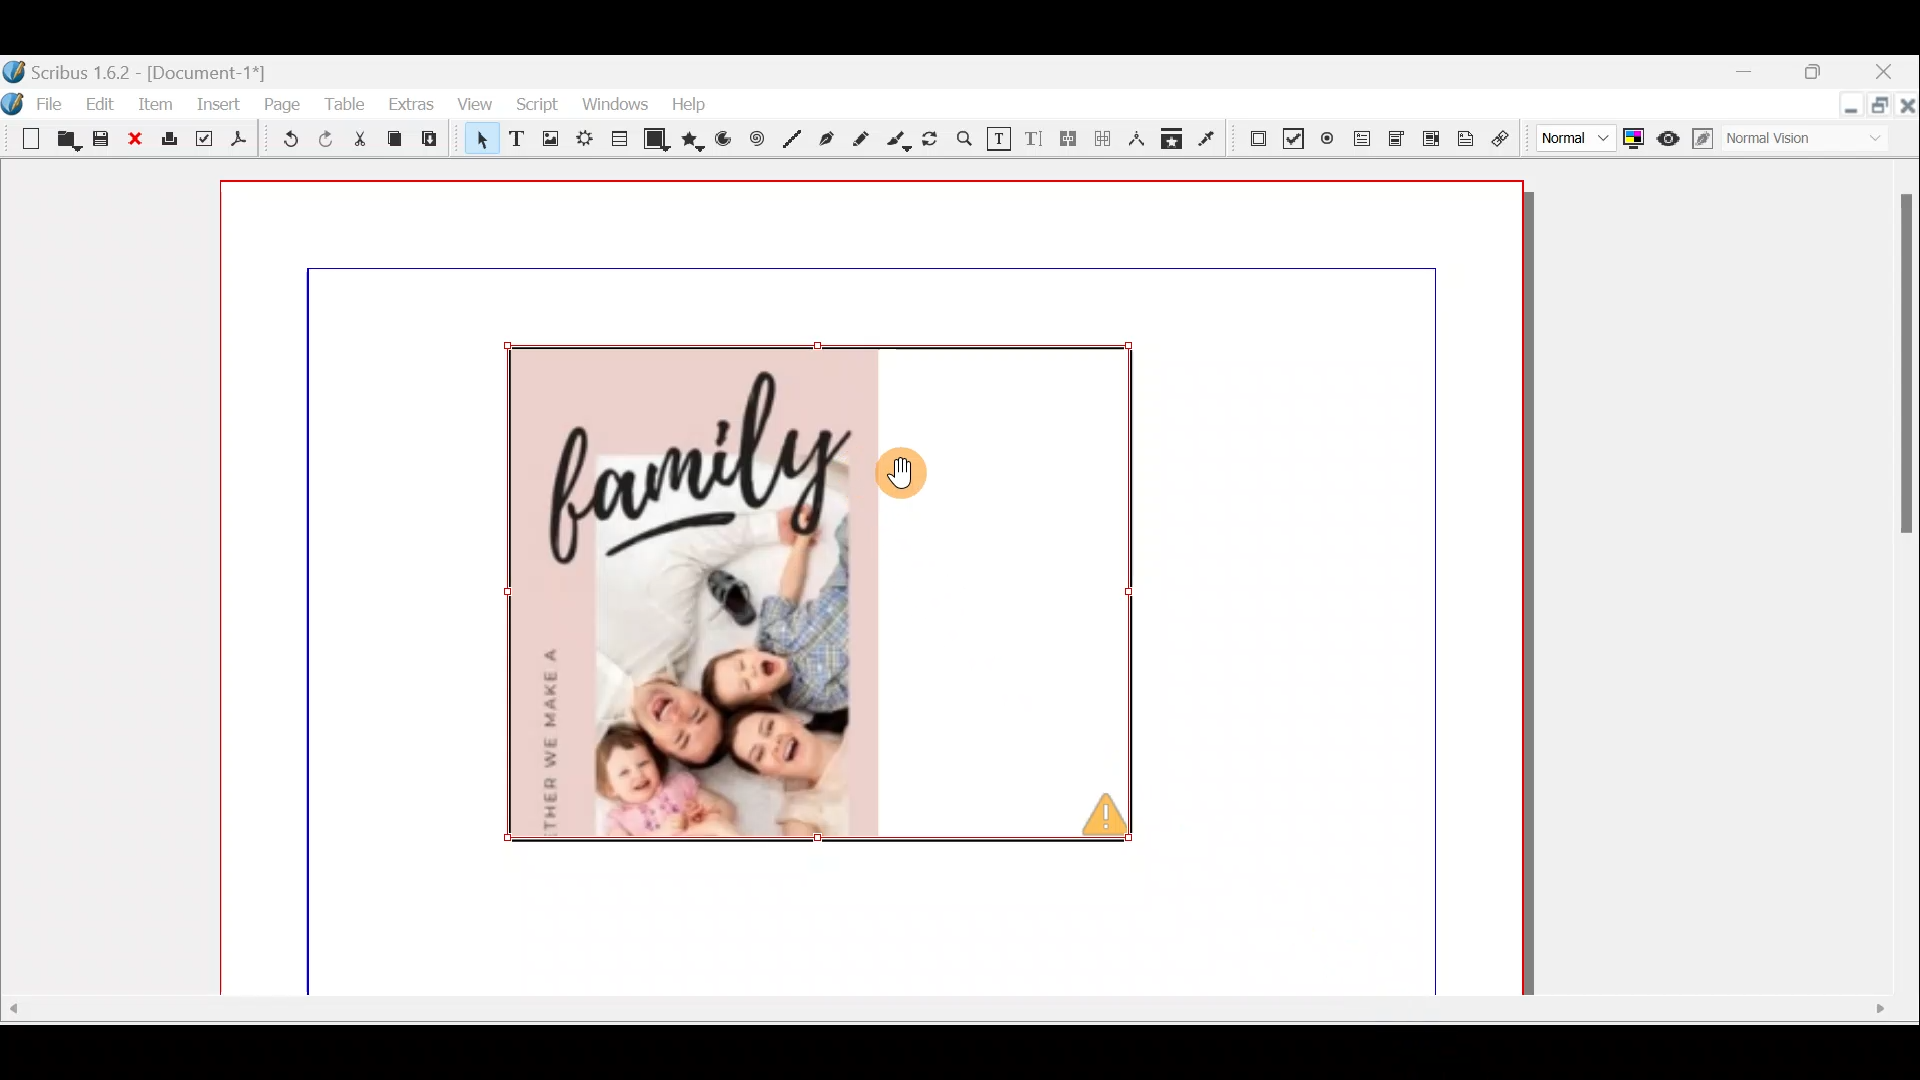 The height and width of the screenshot is (1080, 1920). Describe the element at coordinates (1905, 582) in the screenshot. I see `Scroll bar` at that location.